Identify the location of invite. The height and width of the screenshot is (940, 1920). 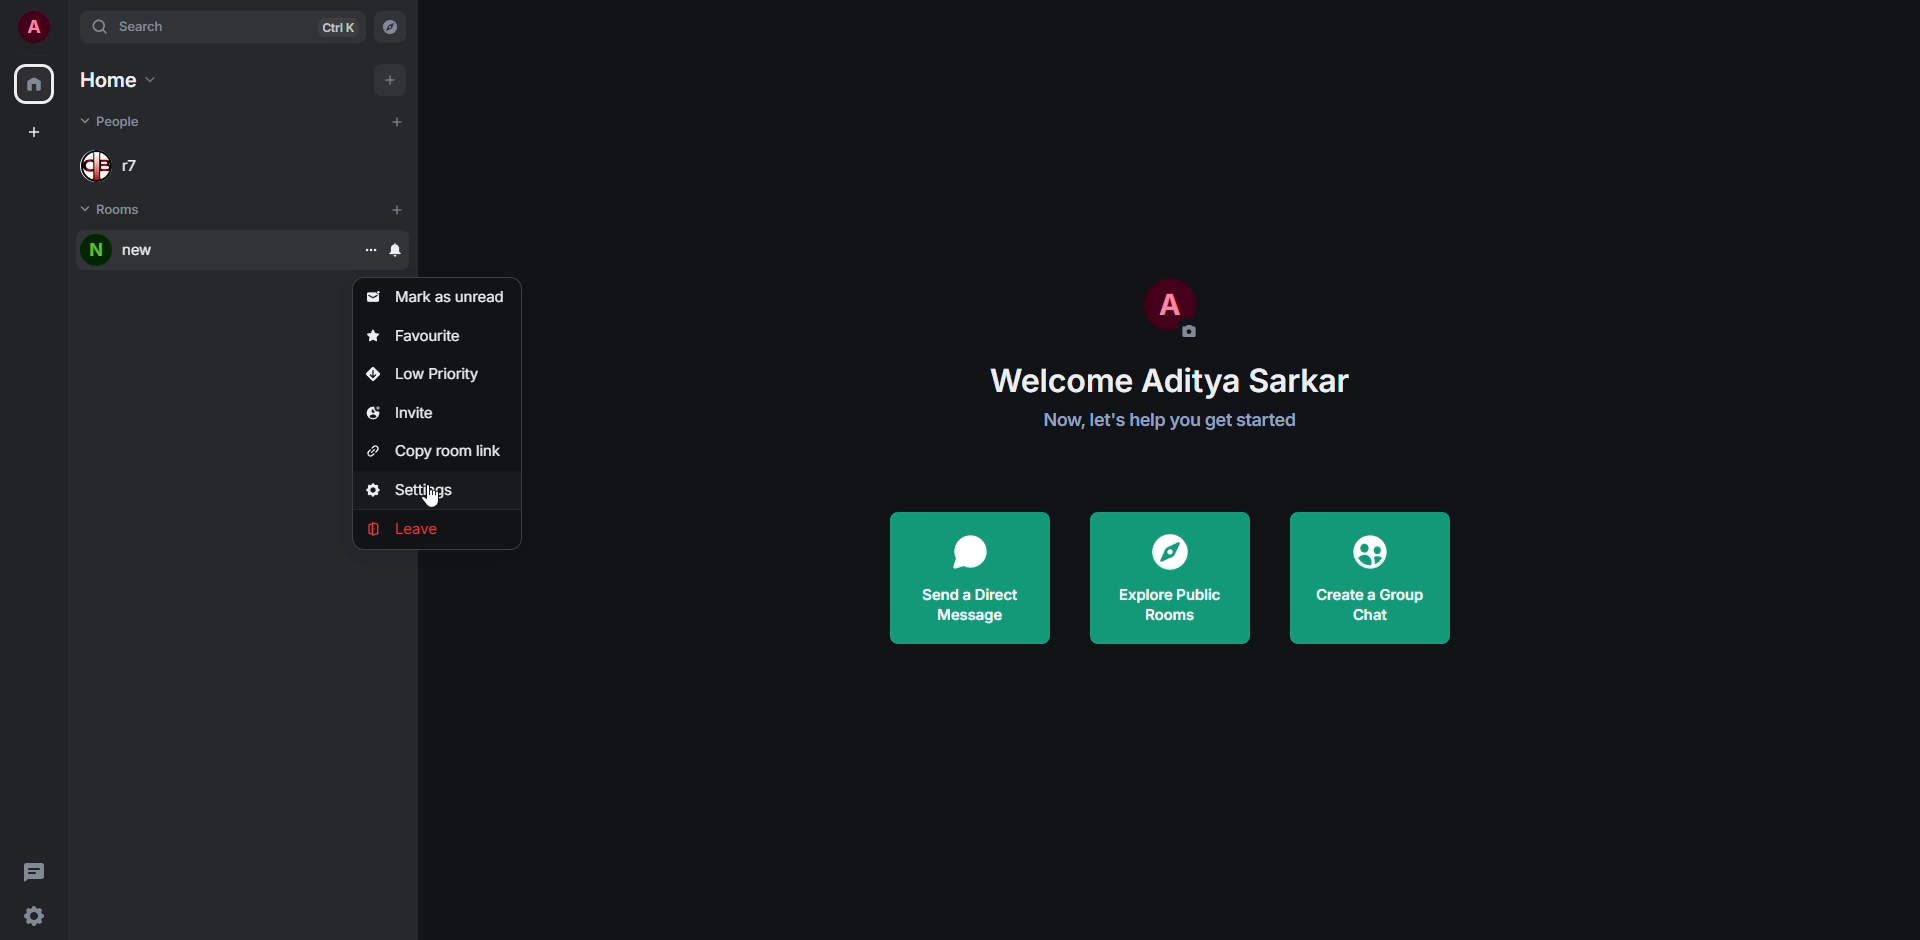
(402, 410).